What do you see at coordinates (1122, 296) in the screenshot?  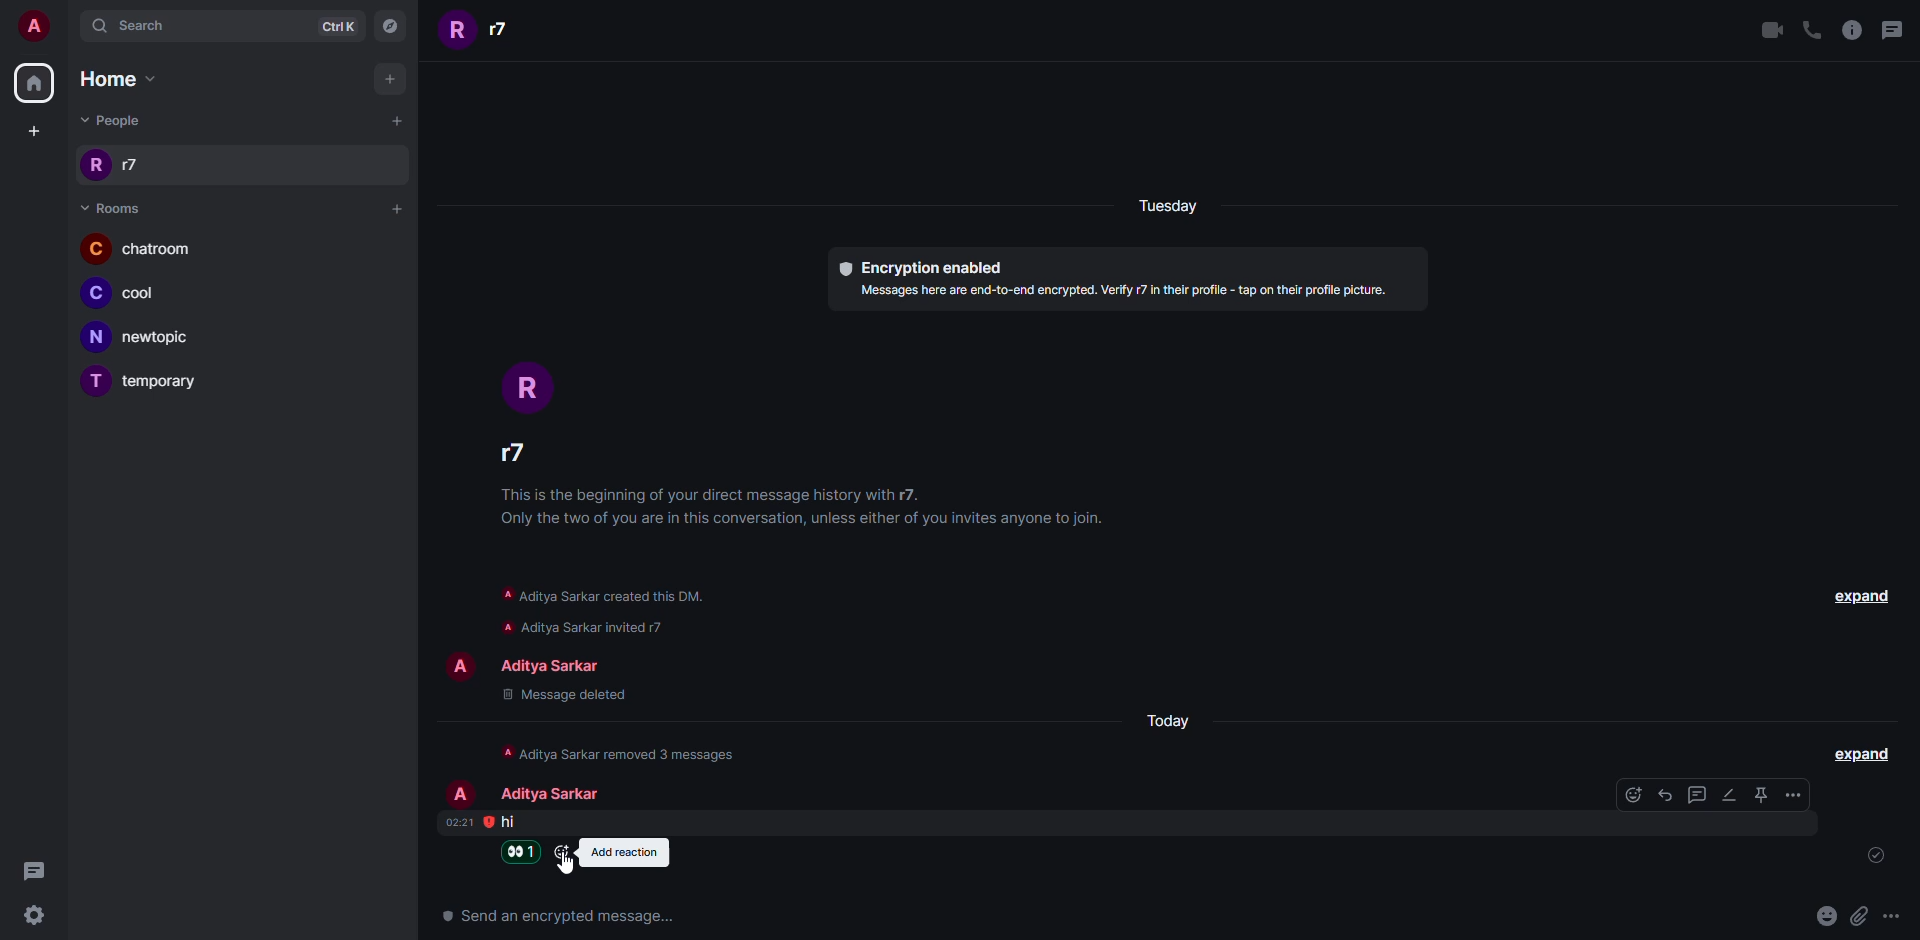 I see `info` at bounding box center [1122, 296].